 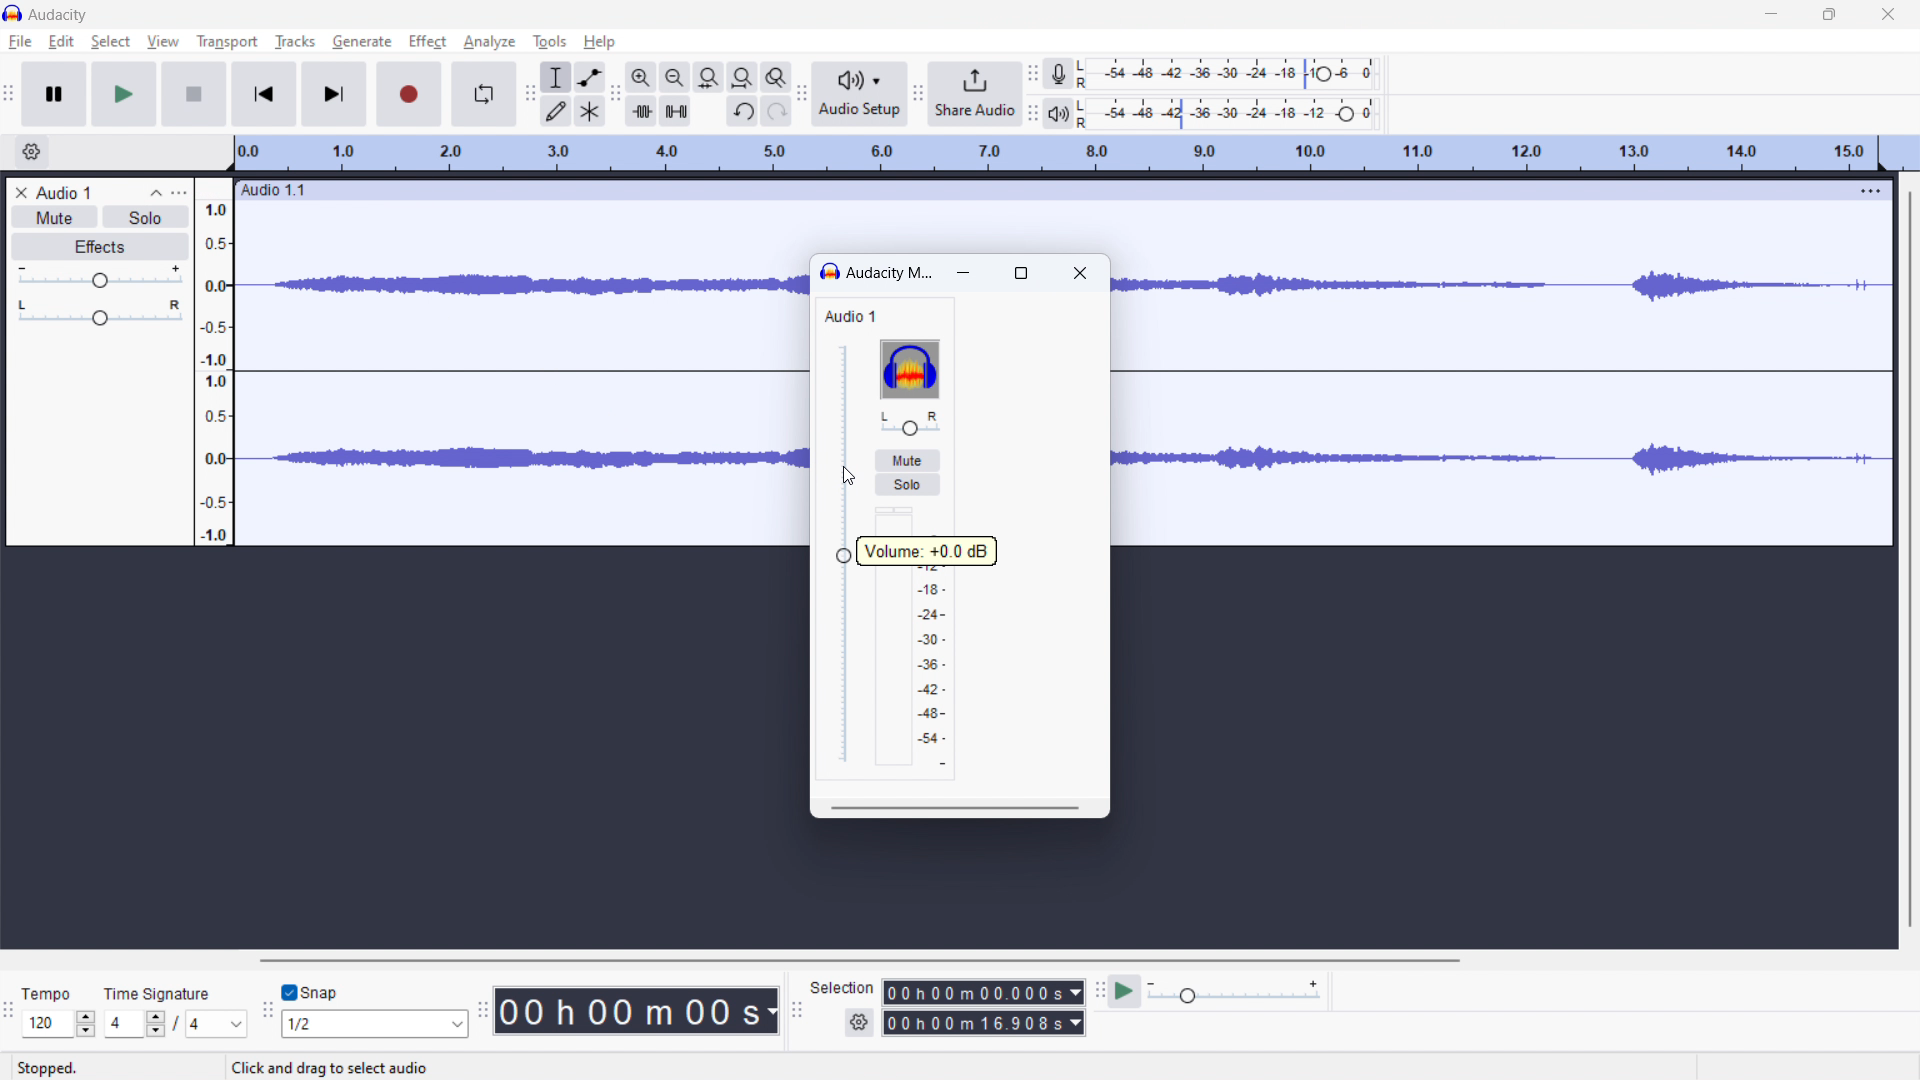 I want to click on multi tool, so click(x=590, y=111).